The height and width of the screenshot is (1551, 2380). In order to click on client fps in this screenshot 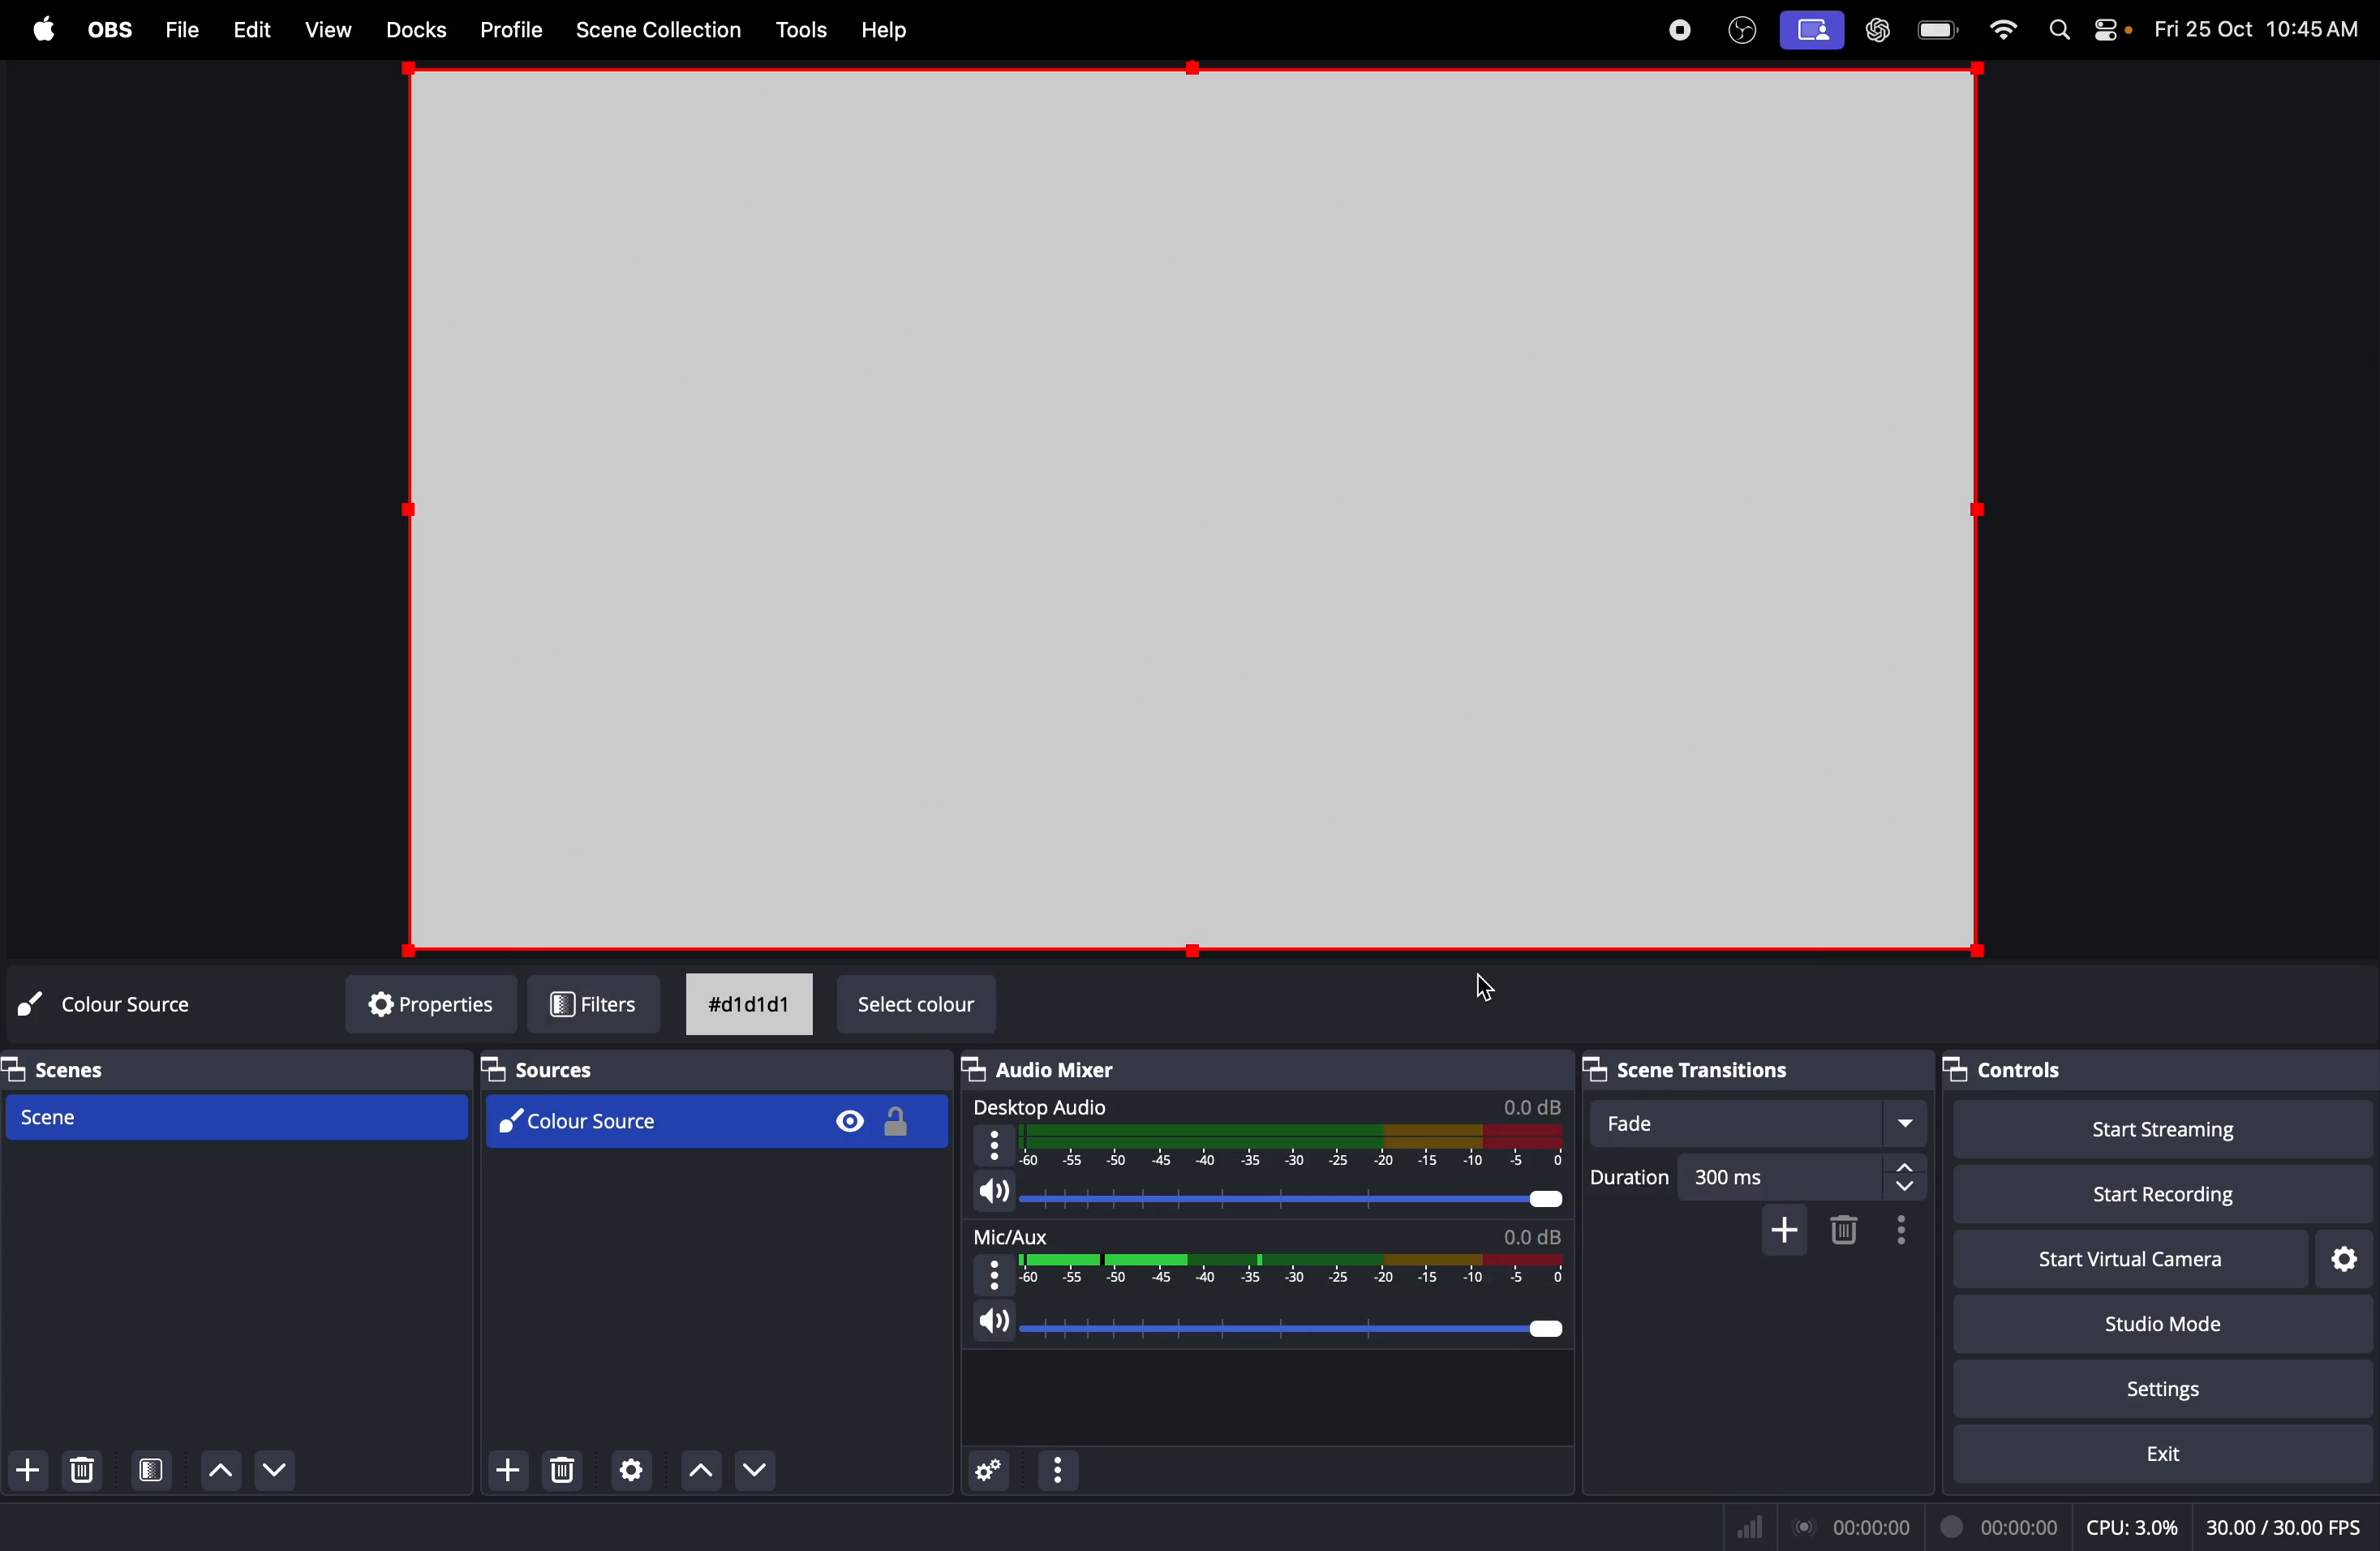, I will do `click(2279, 1519)`.